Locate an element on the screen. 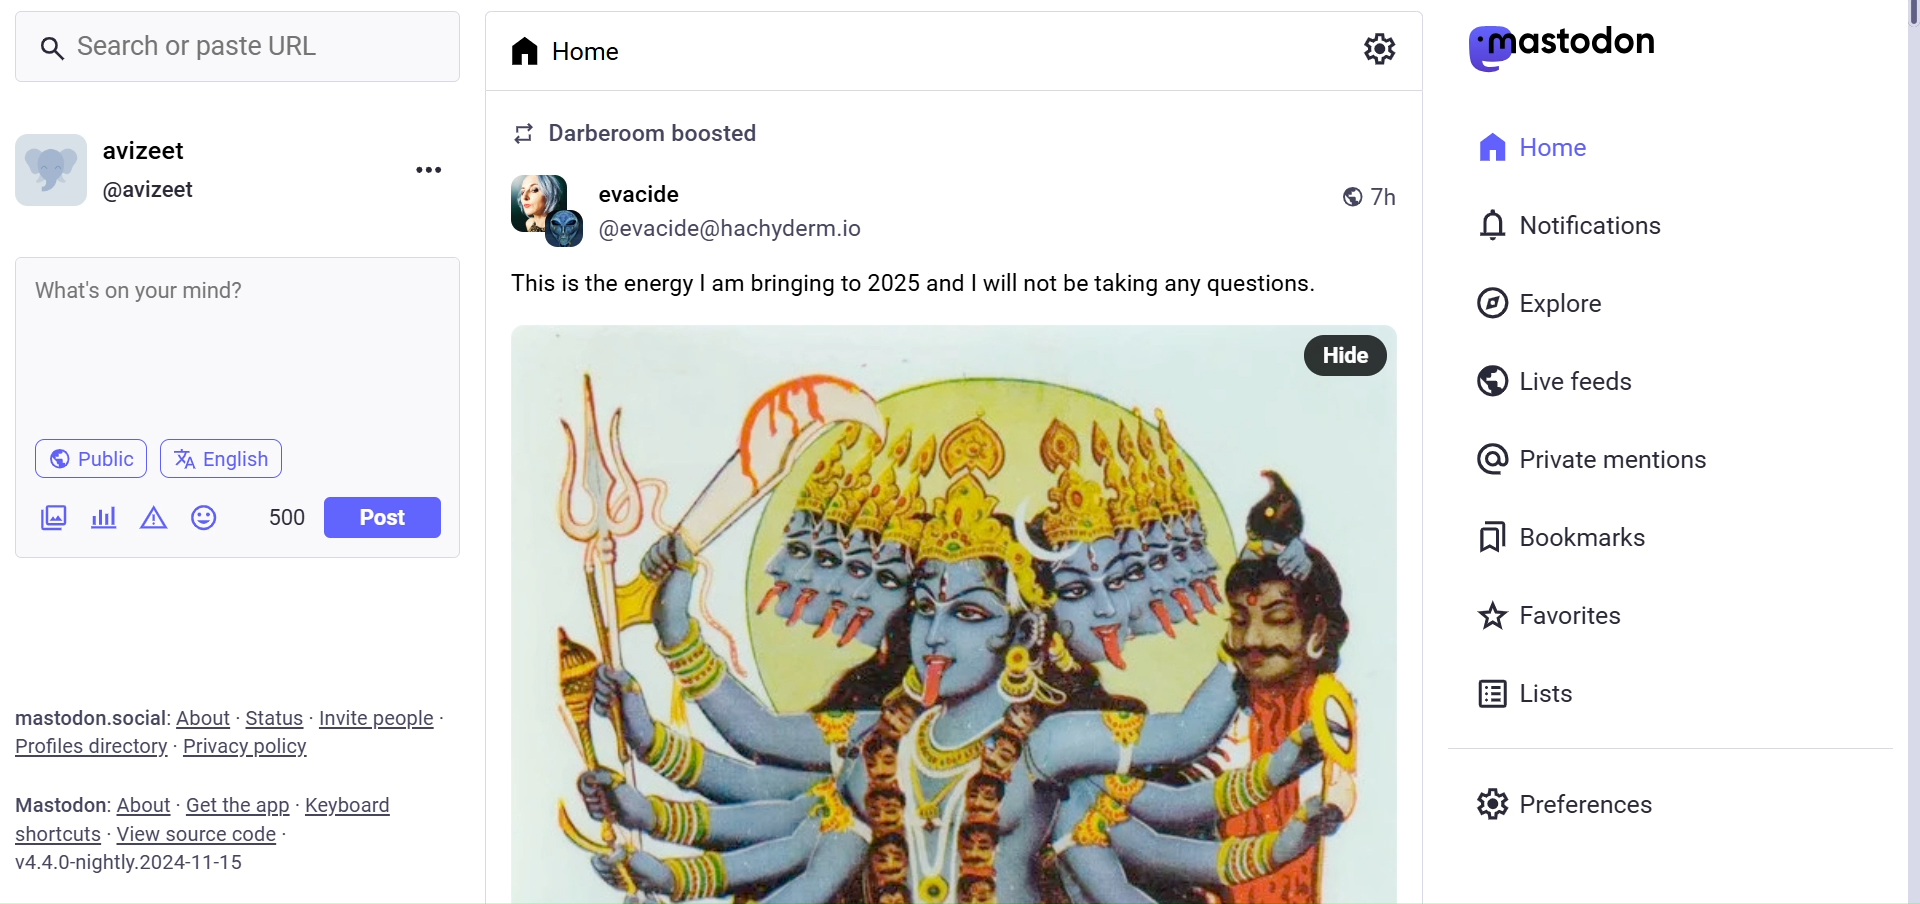 The width and height of the screenshot is (1920, 904). Ad Image is located at coordinates (54, 519).